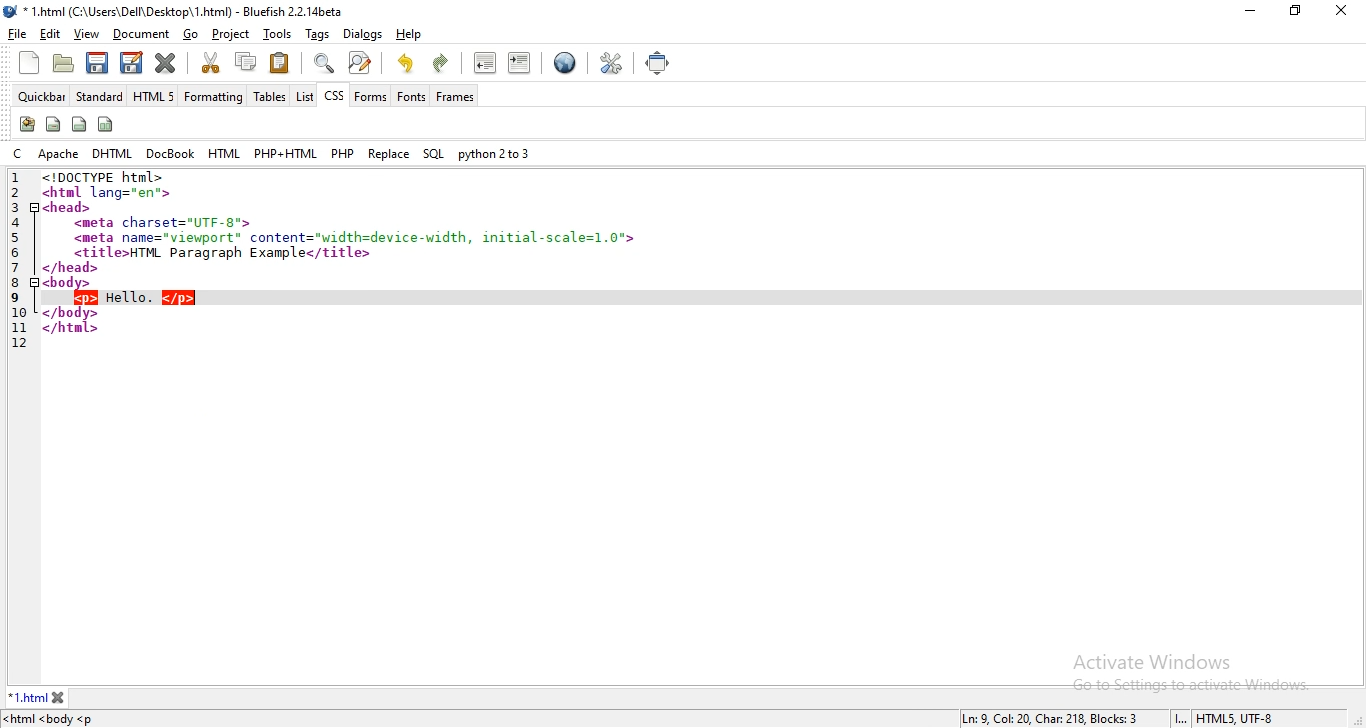 The image size is (1366, 728). What do you see at coordinates (408, 34) in the screenshot?
I see `help` at bounding box center [408, 34].